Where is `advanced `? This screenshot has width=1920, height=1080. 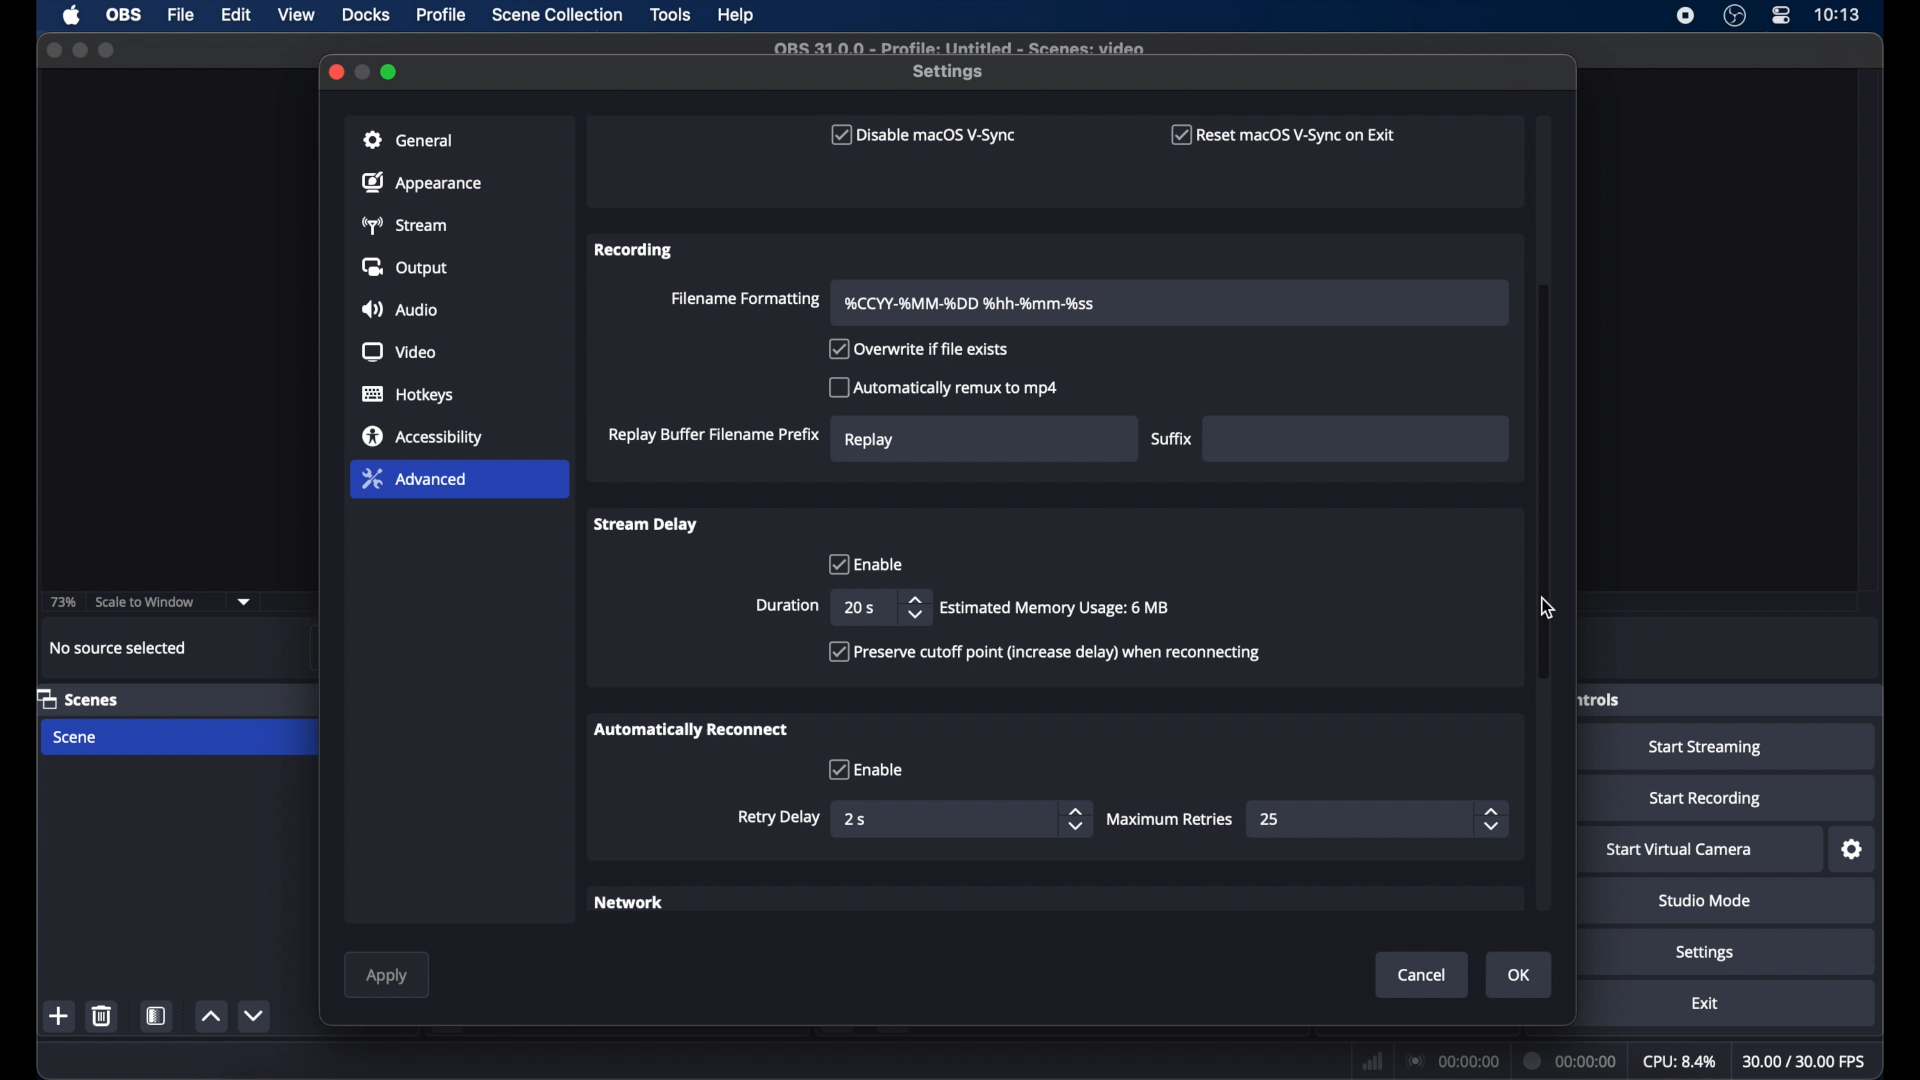 advanced  is located at coordinates (414, 478).